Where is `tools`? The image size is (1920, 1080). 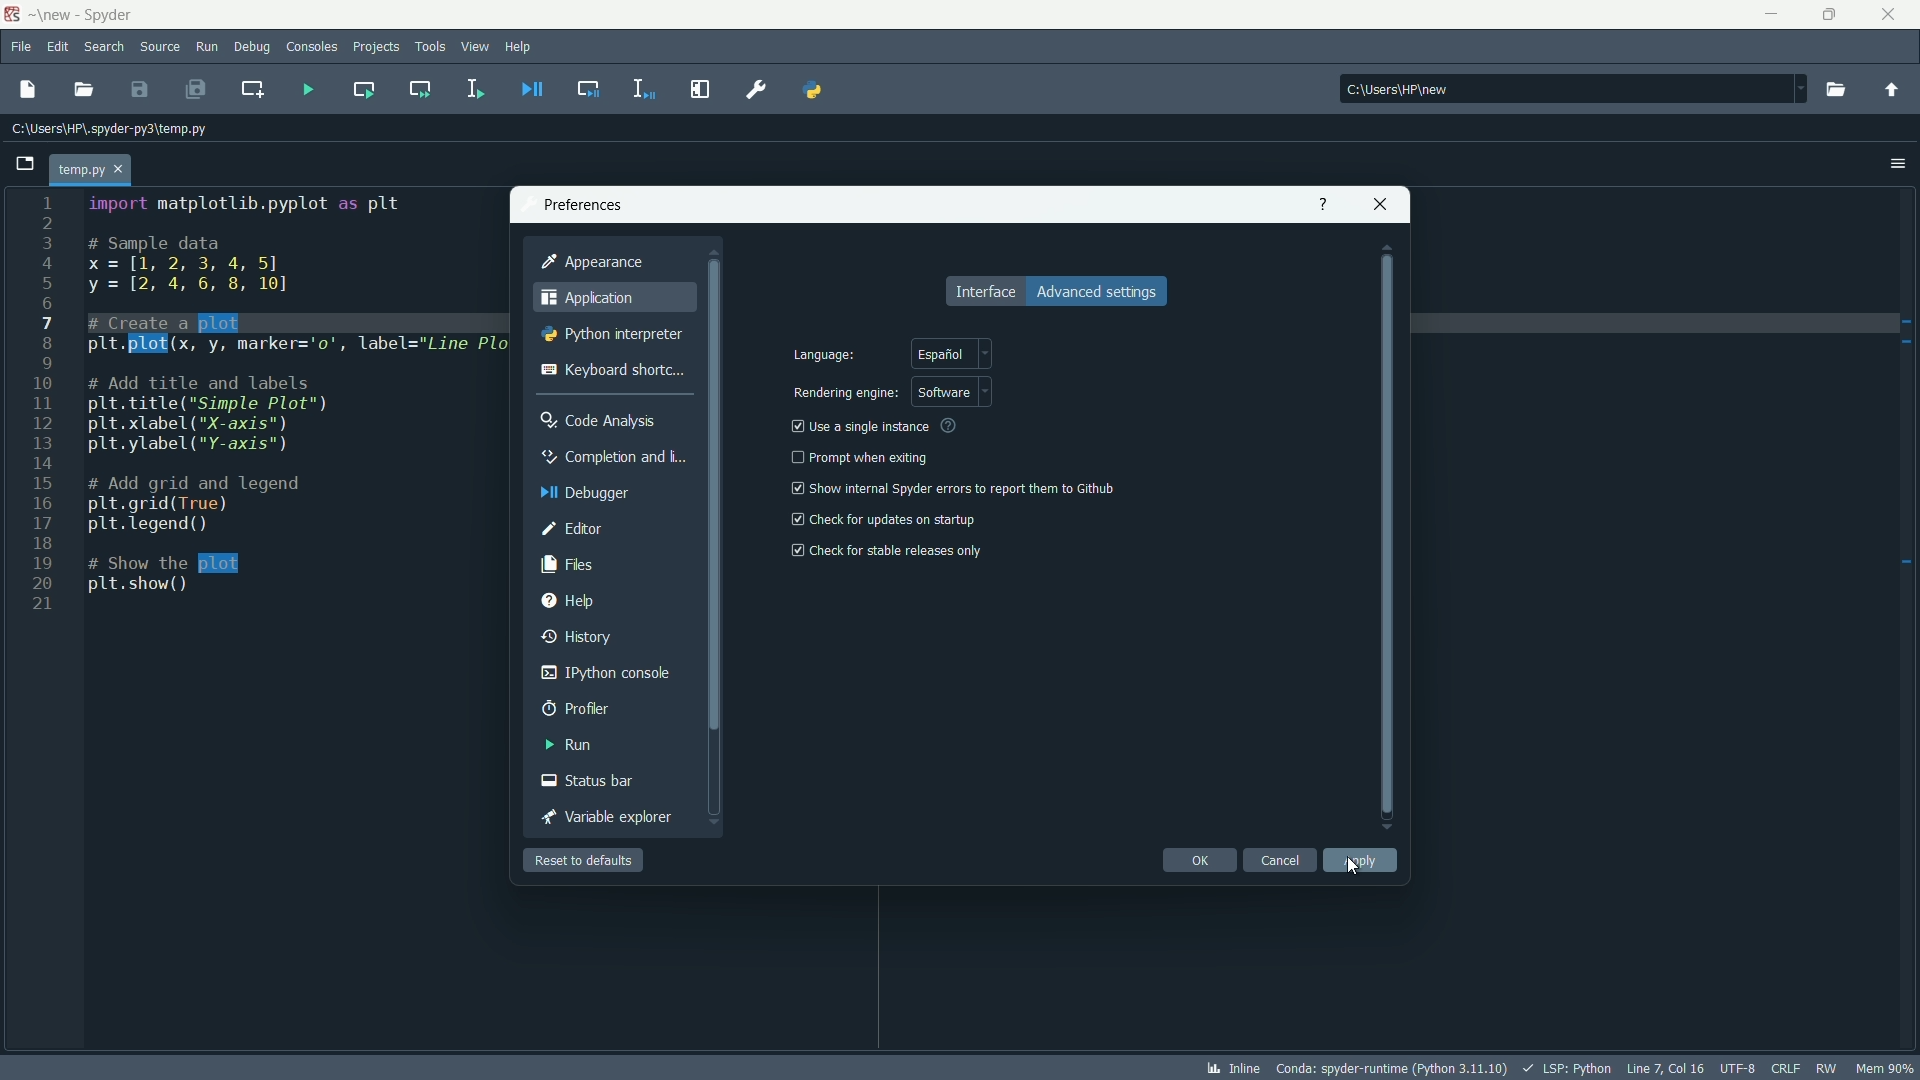 tools is located at coordinates (431, 47).